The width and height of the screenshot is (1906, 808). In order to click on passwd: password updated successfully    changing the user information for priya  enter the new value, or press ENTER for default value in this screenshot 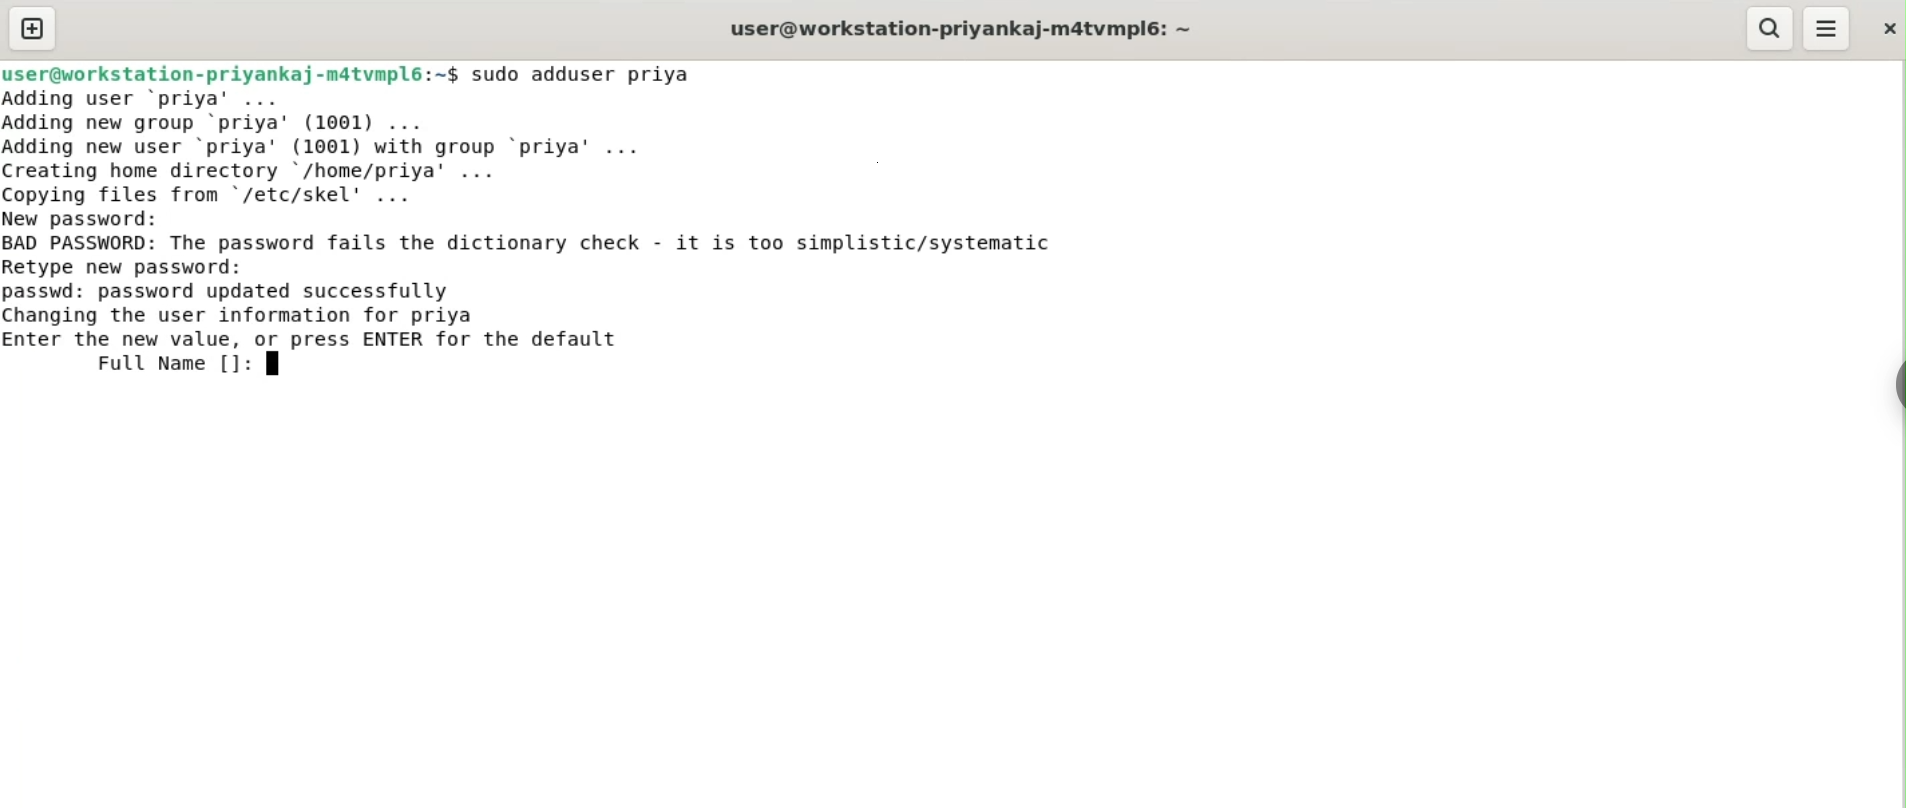, I will do `click(358, 312)`.